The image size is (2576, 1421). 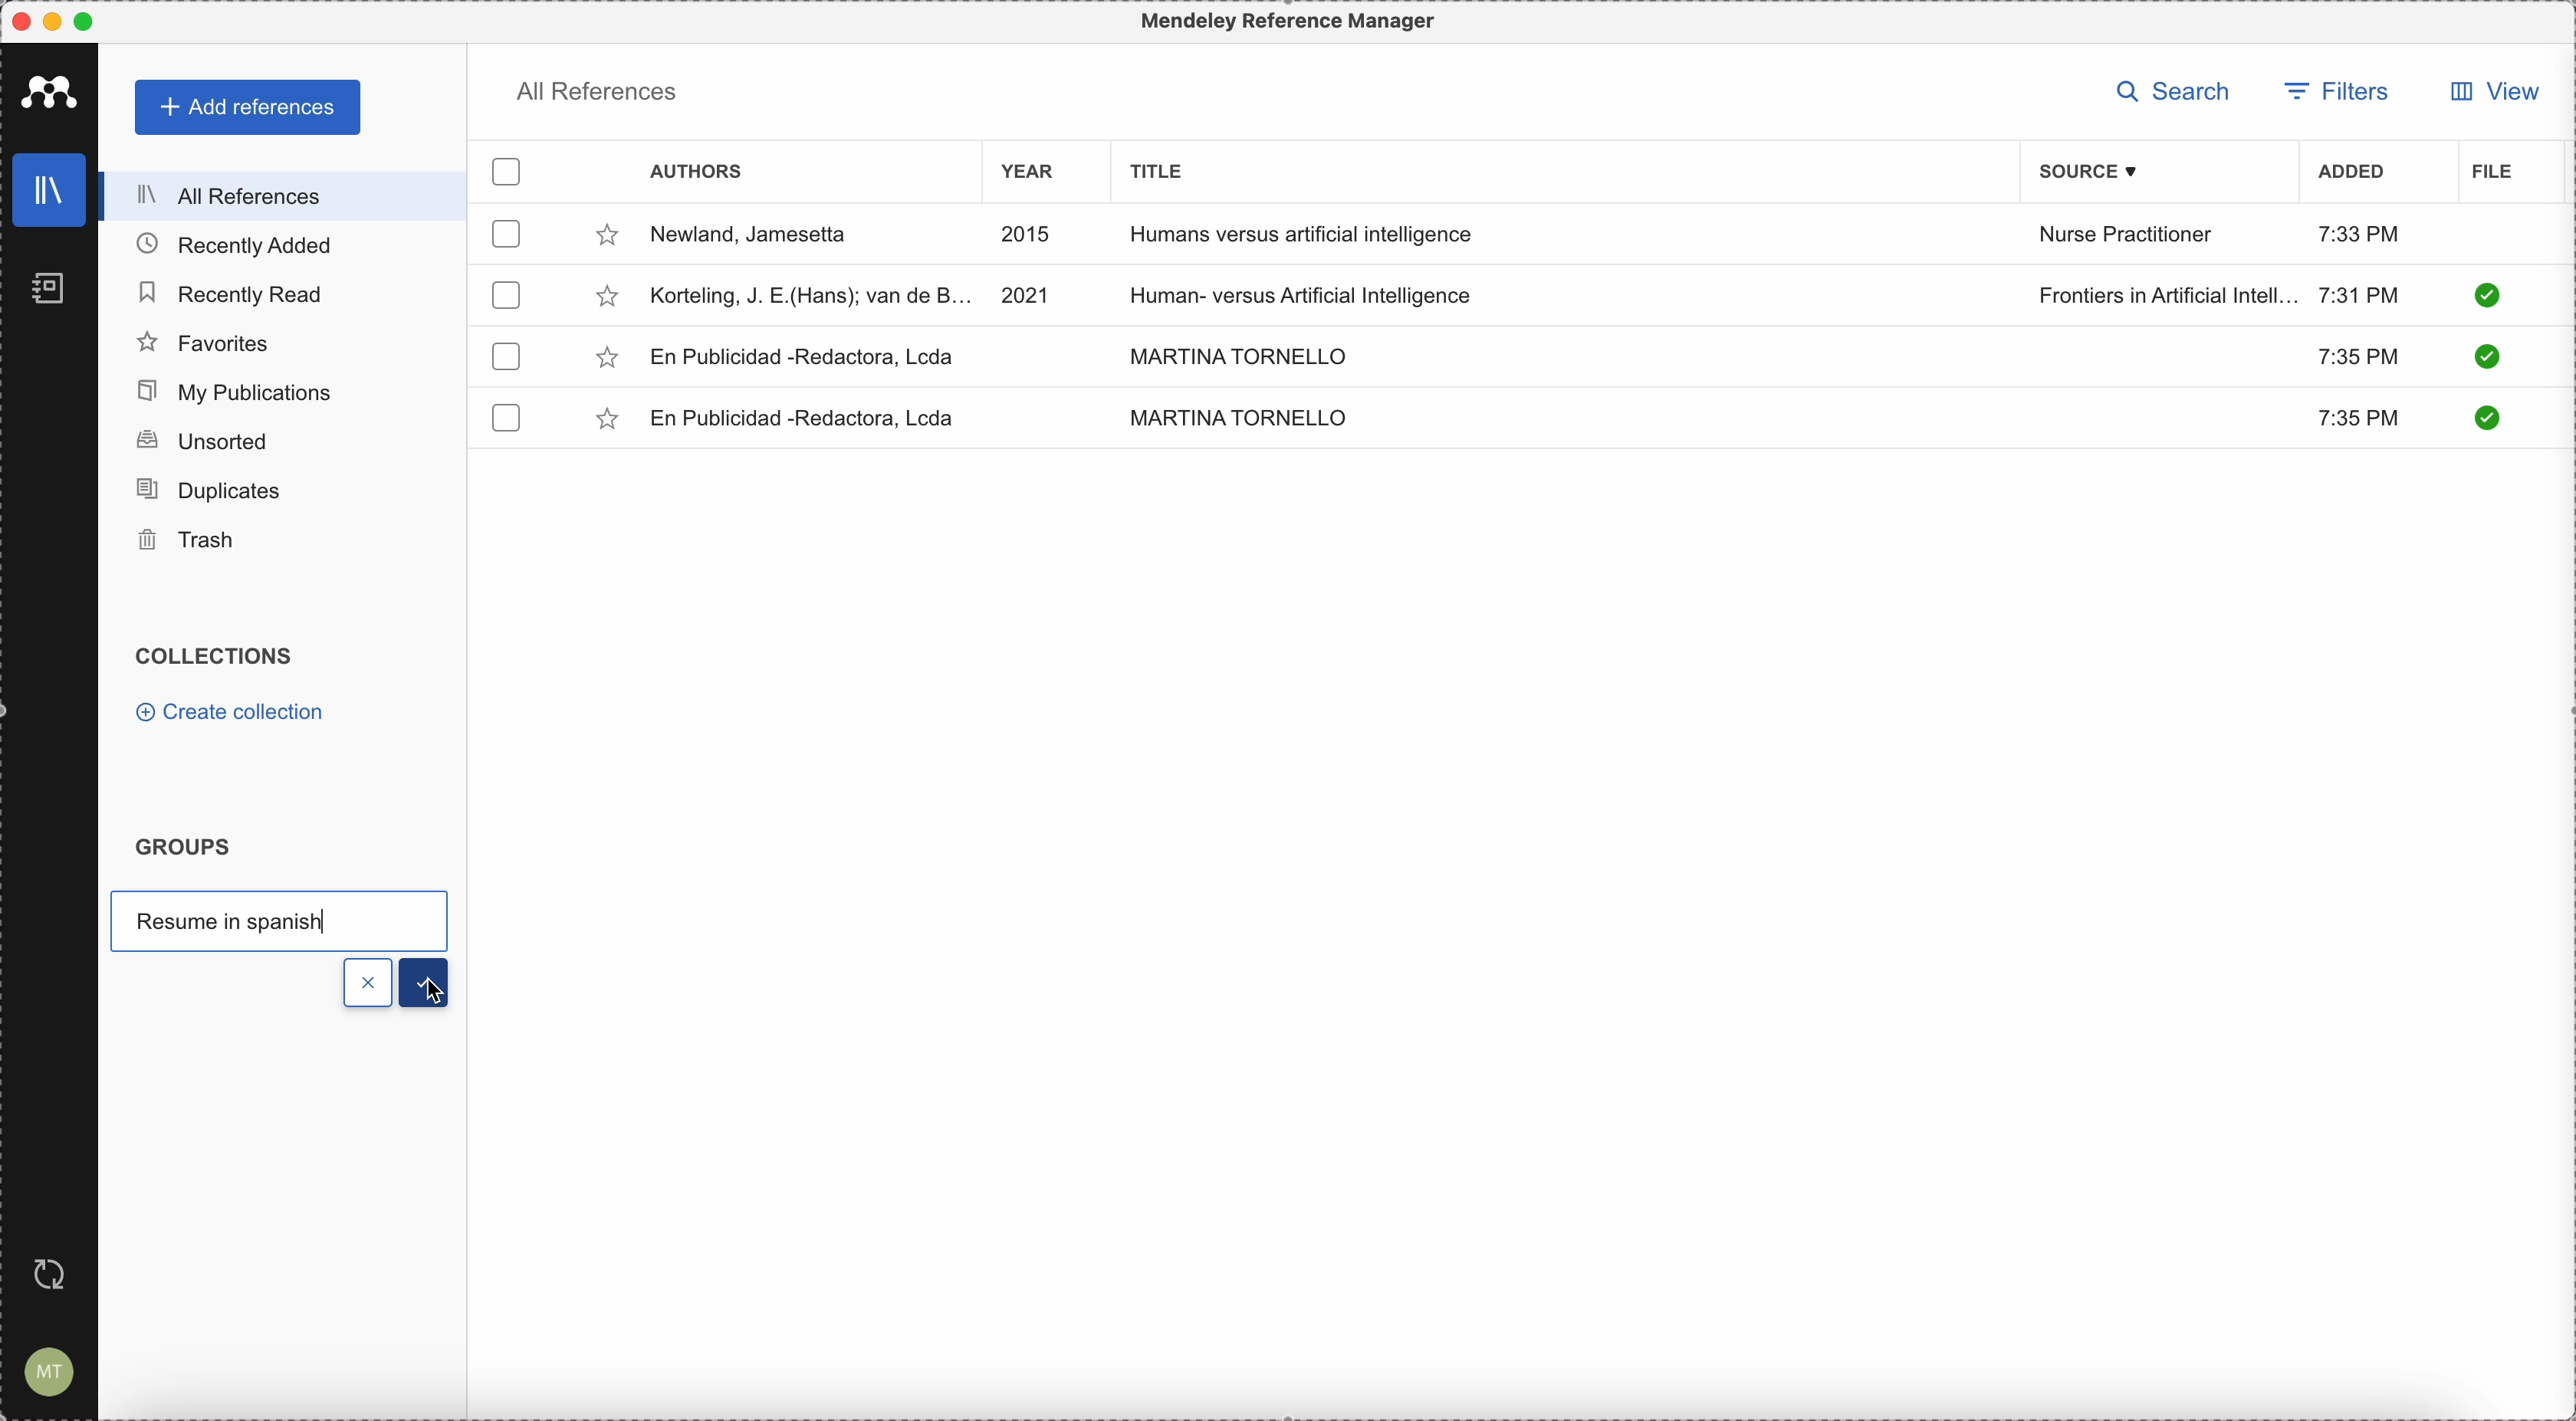 I want to click on source, so click(x=2103, y=171).